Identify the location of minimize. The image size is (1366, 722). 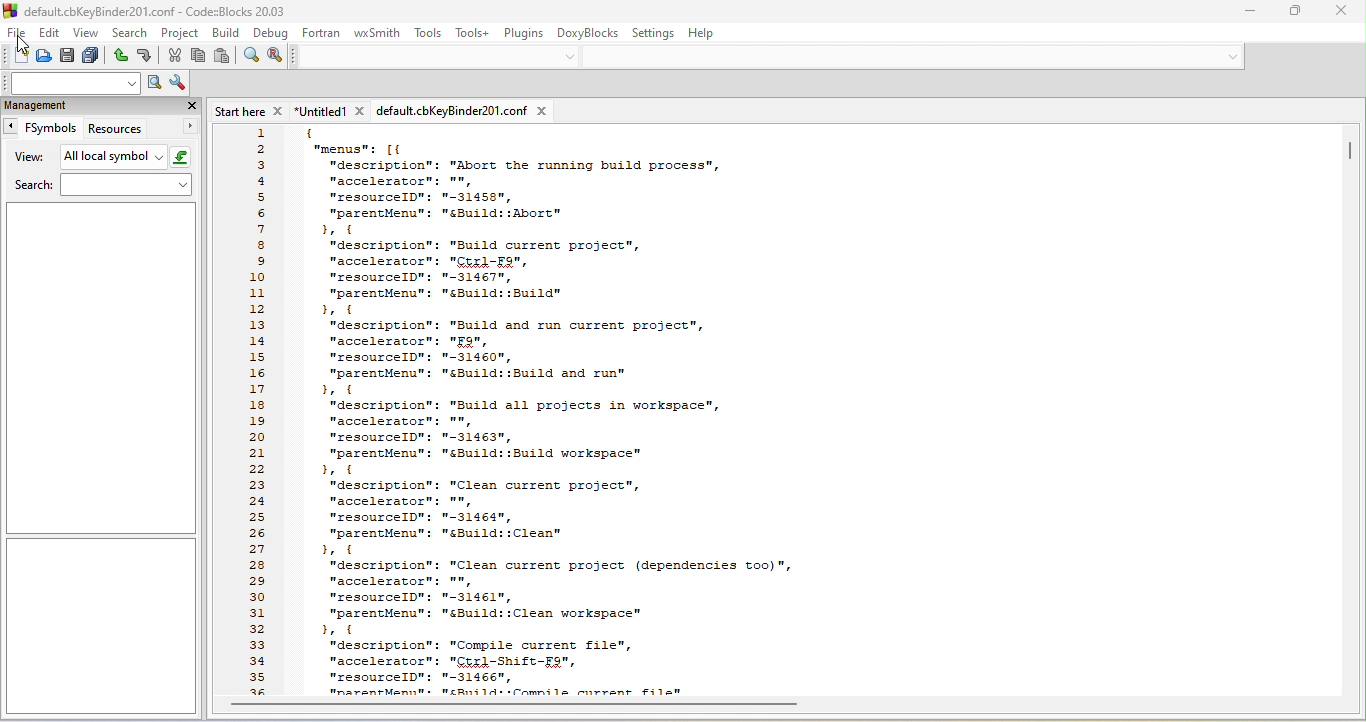
(1249, 13).